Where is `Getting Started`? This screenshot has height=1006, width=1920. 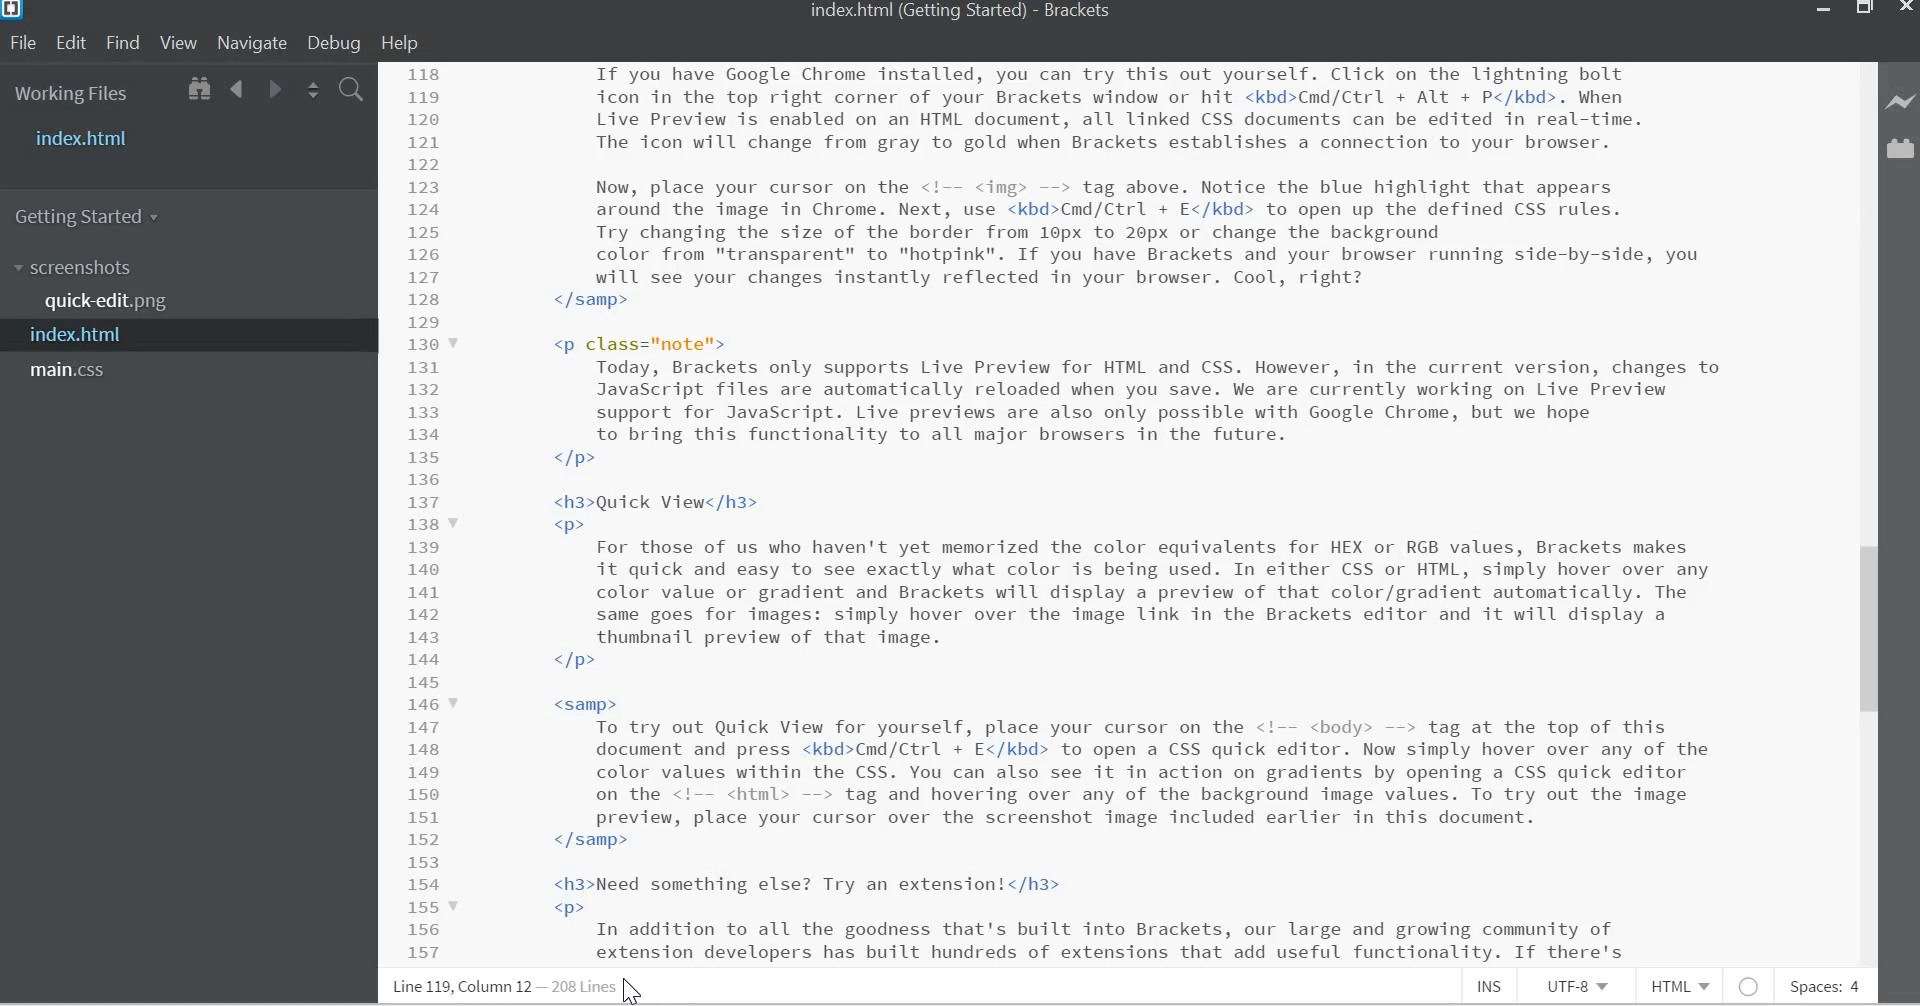 Getting Started is located at coordinates (89, 217).